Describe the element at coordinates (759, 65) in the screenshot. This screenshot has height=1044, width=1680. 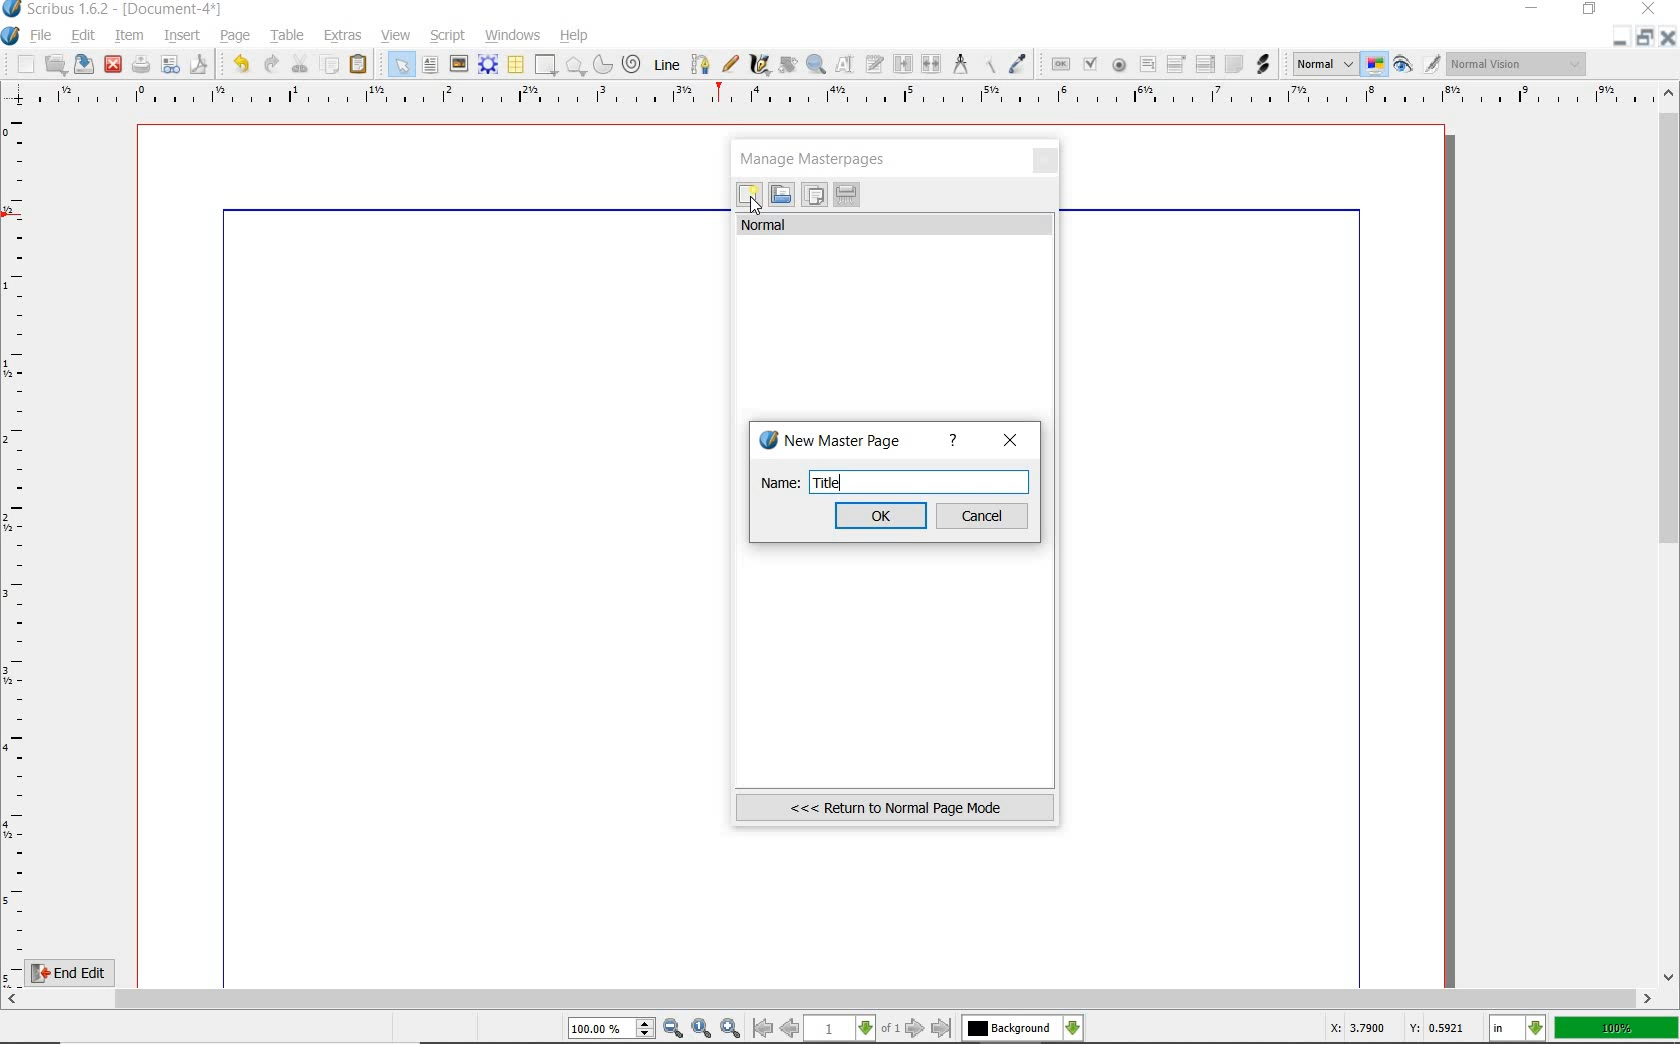
I see `calligraphic line` at that location.